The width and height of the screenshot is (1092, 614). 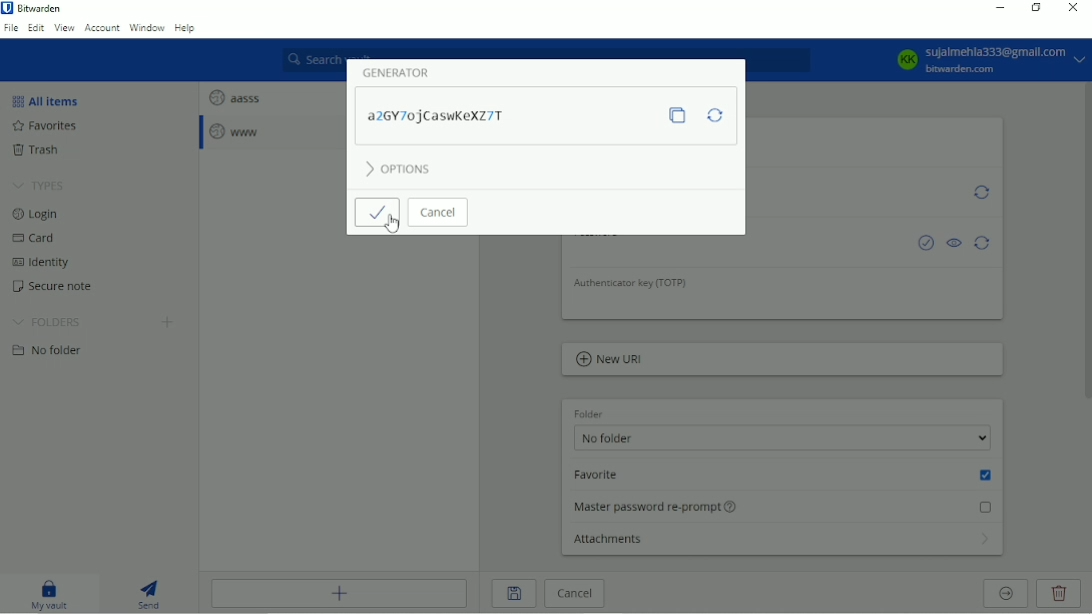 What do you see at coordinates (513, 594) in the screenshot?
I see `Save` at bounding box center [513, 594].